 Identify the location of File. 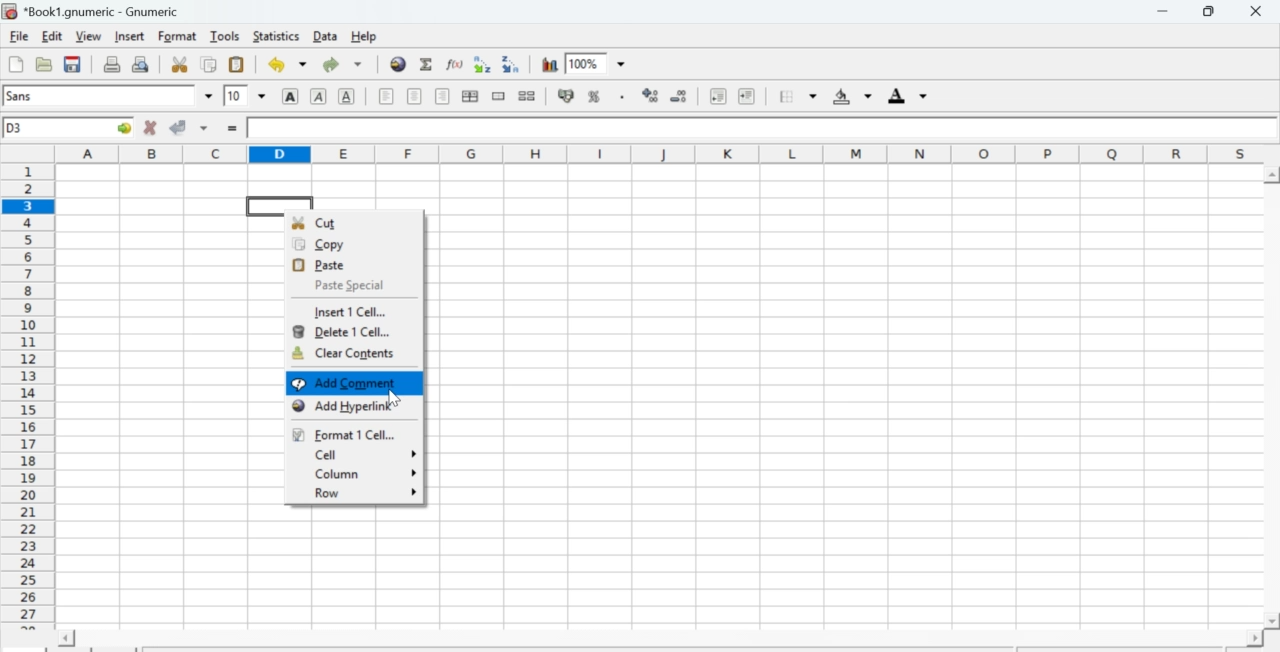
(18, 37).